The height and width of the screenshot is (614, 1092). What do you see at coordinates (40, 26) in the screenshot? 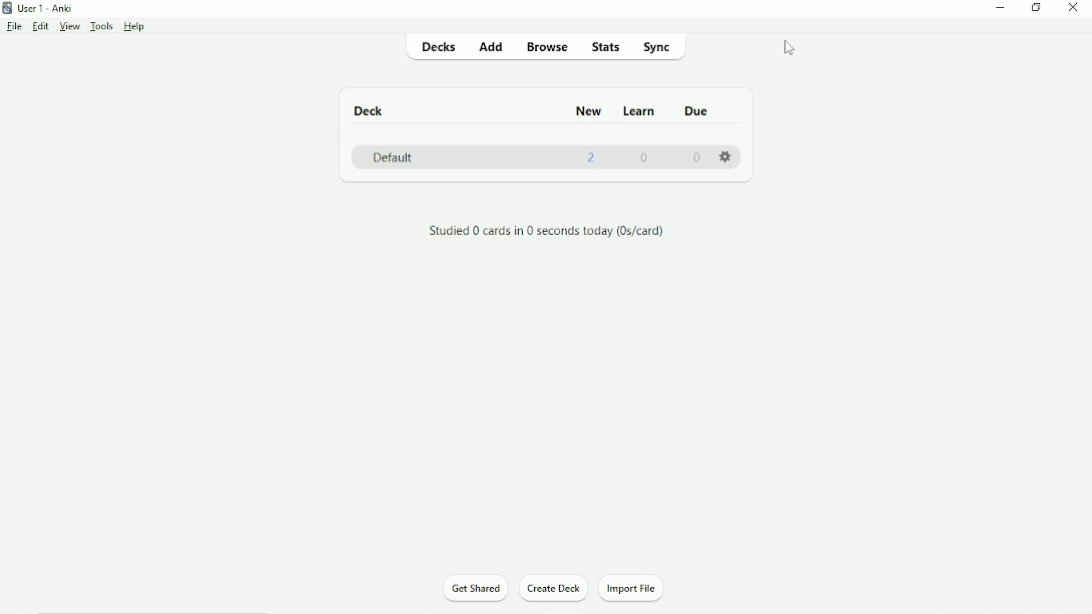
I see `Edit` at bounding box center [40, 26].